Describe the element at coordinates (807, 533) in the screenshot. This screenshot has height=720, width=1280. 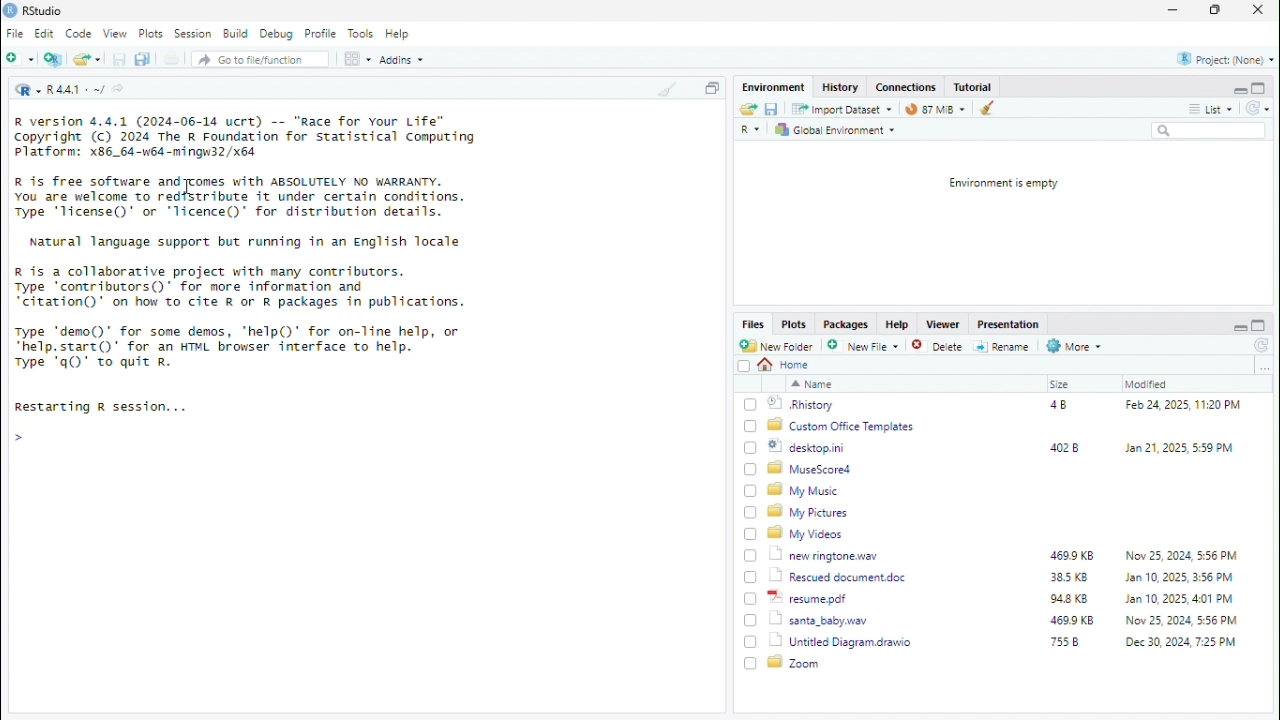
I see `My Videos` at that location.